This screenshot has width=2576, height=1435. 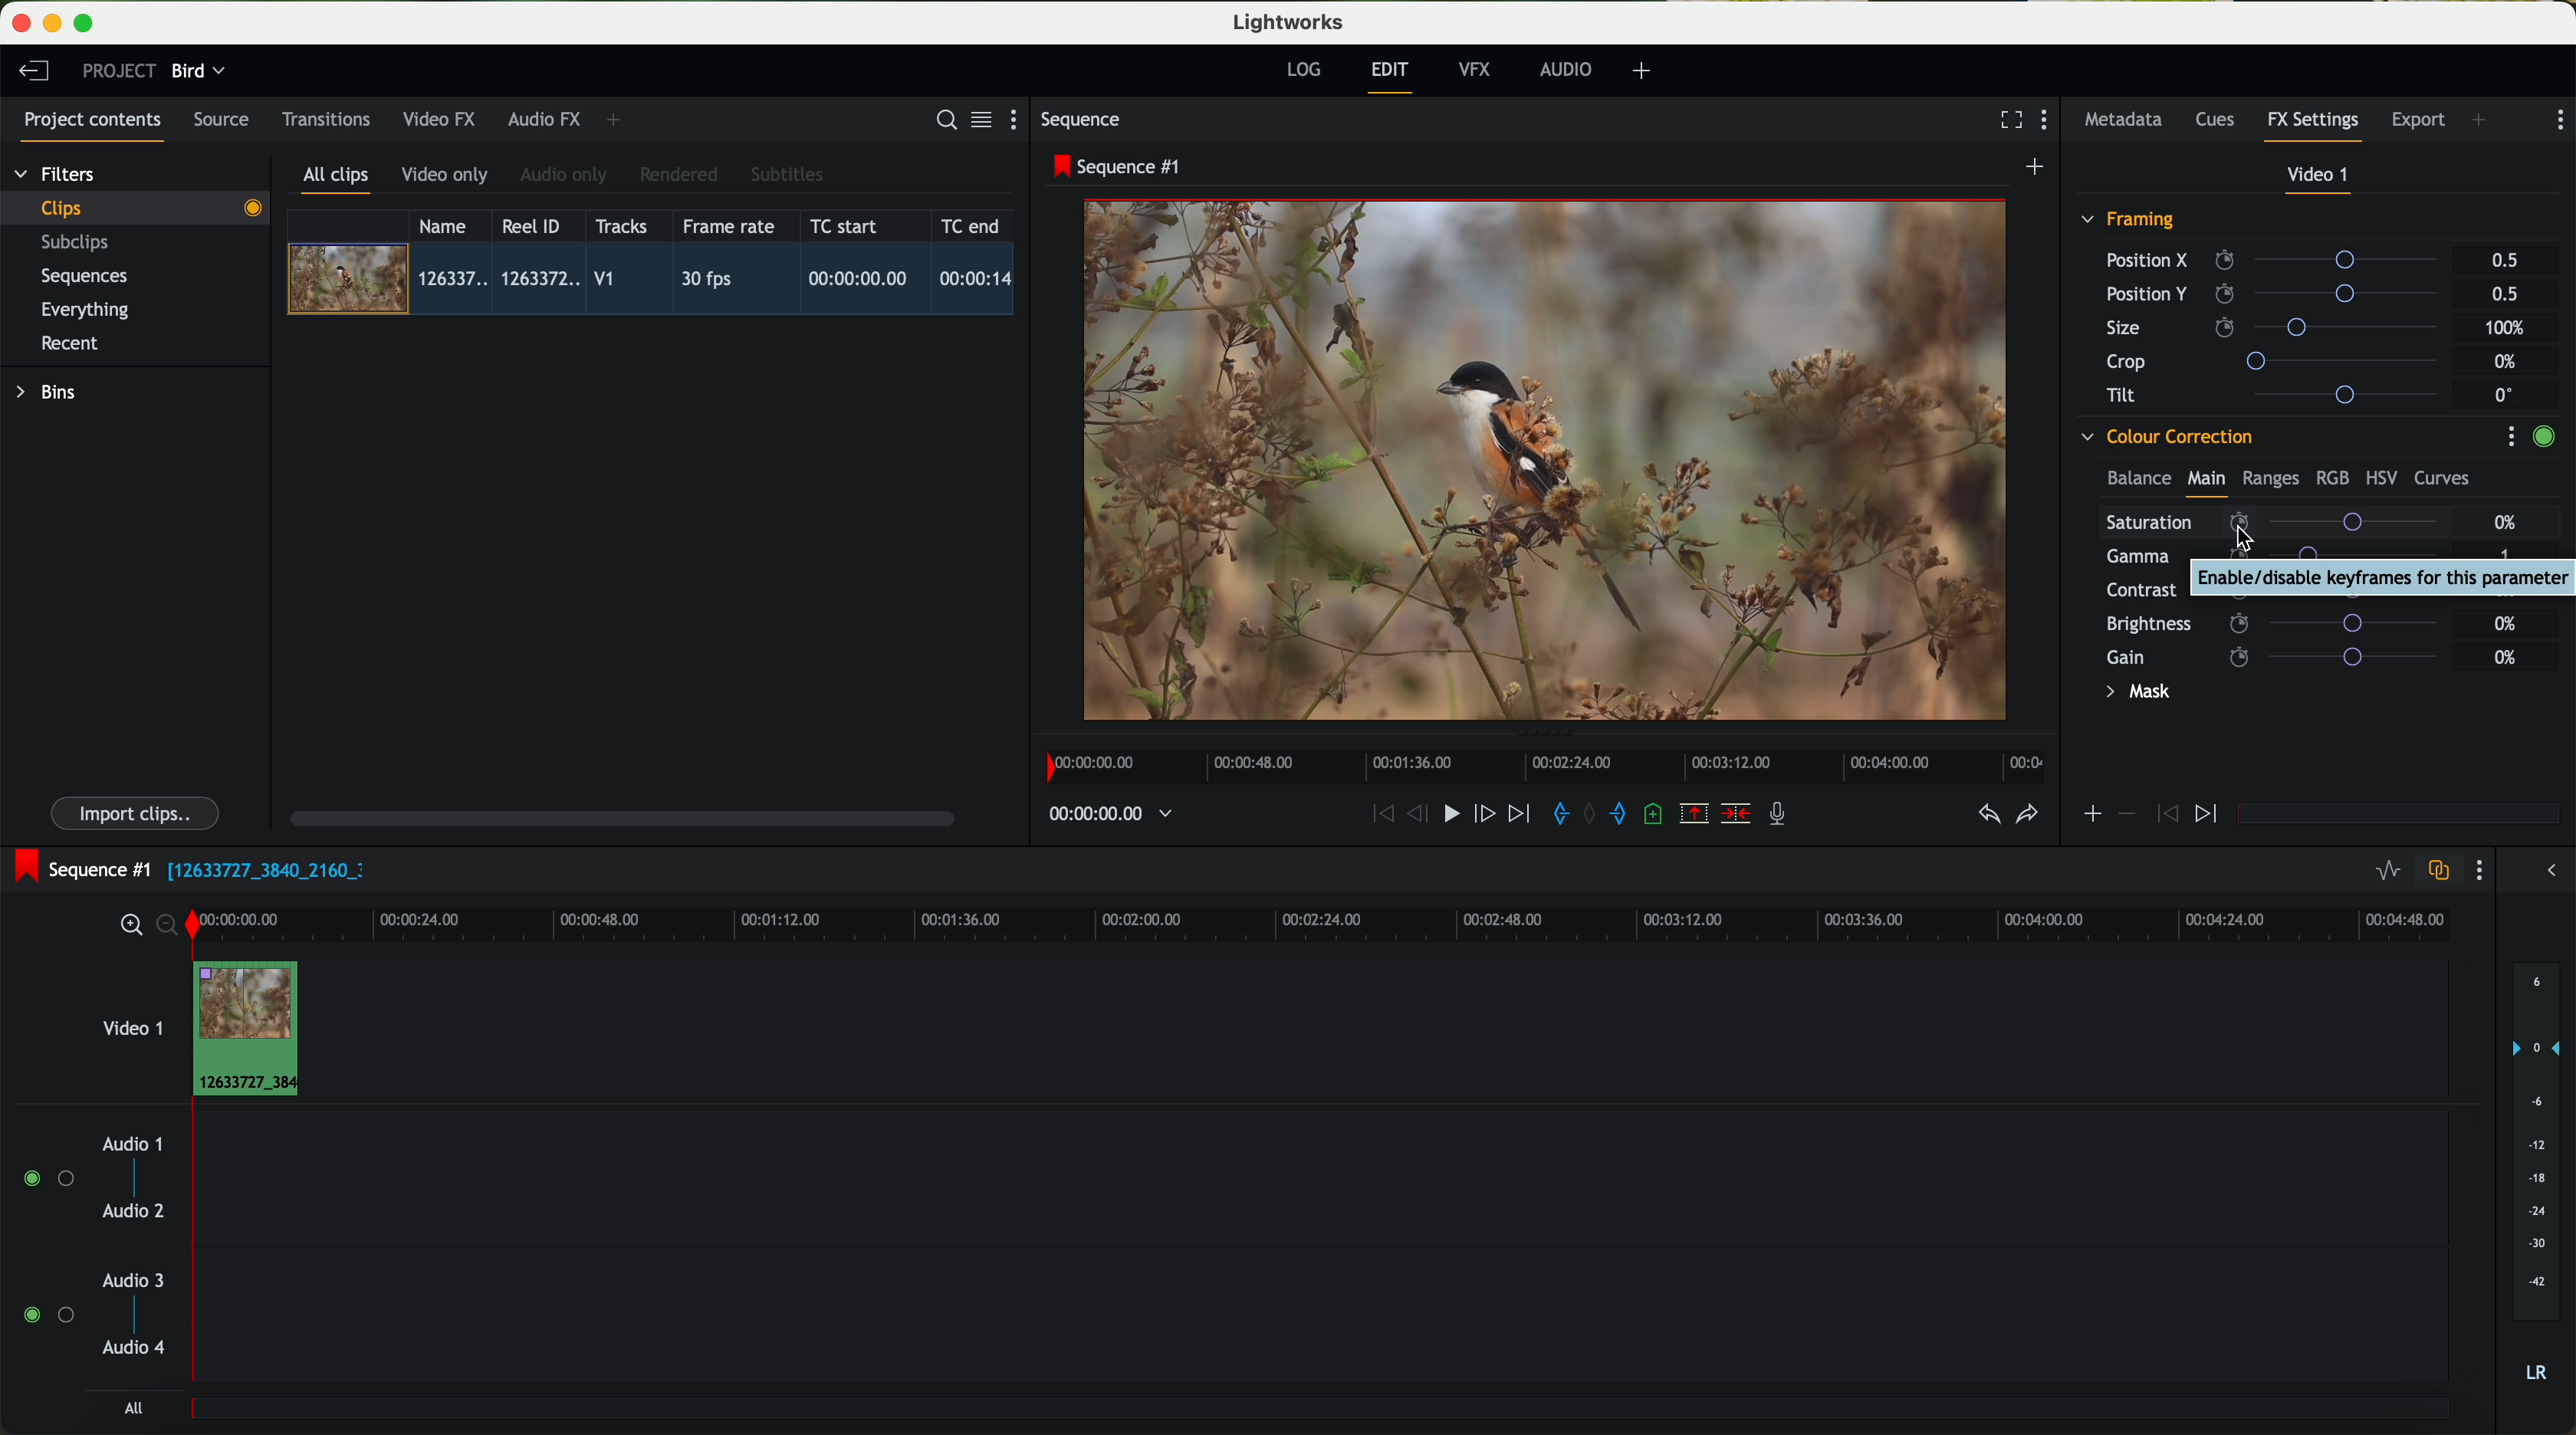 What do you see at coordinates (2331, 476) in the screenshot?
I see `RGB` at bounding box center [2331, 476].